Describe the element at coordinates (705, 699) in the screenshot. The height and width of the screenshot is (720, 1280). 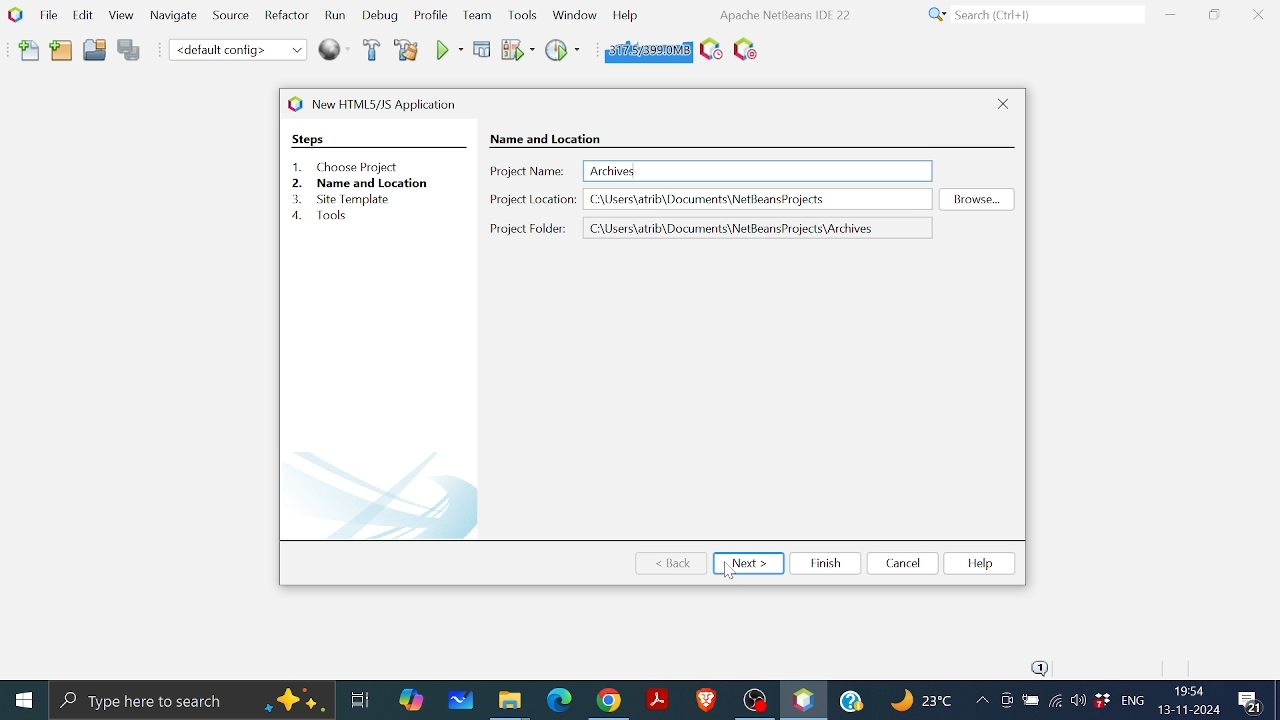
I see `Brave Browser` at that location.